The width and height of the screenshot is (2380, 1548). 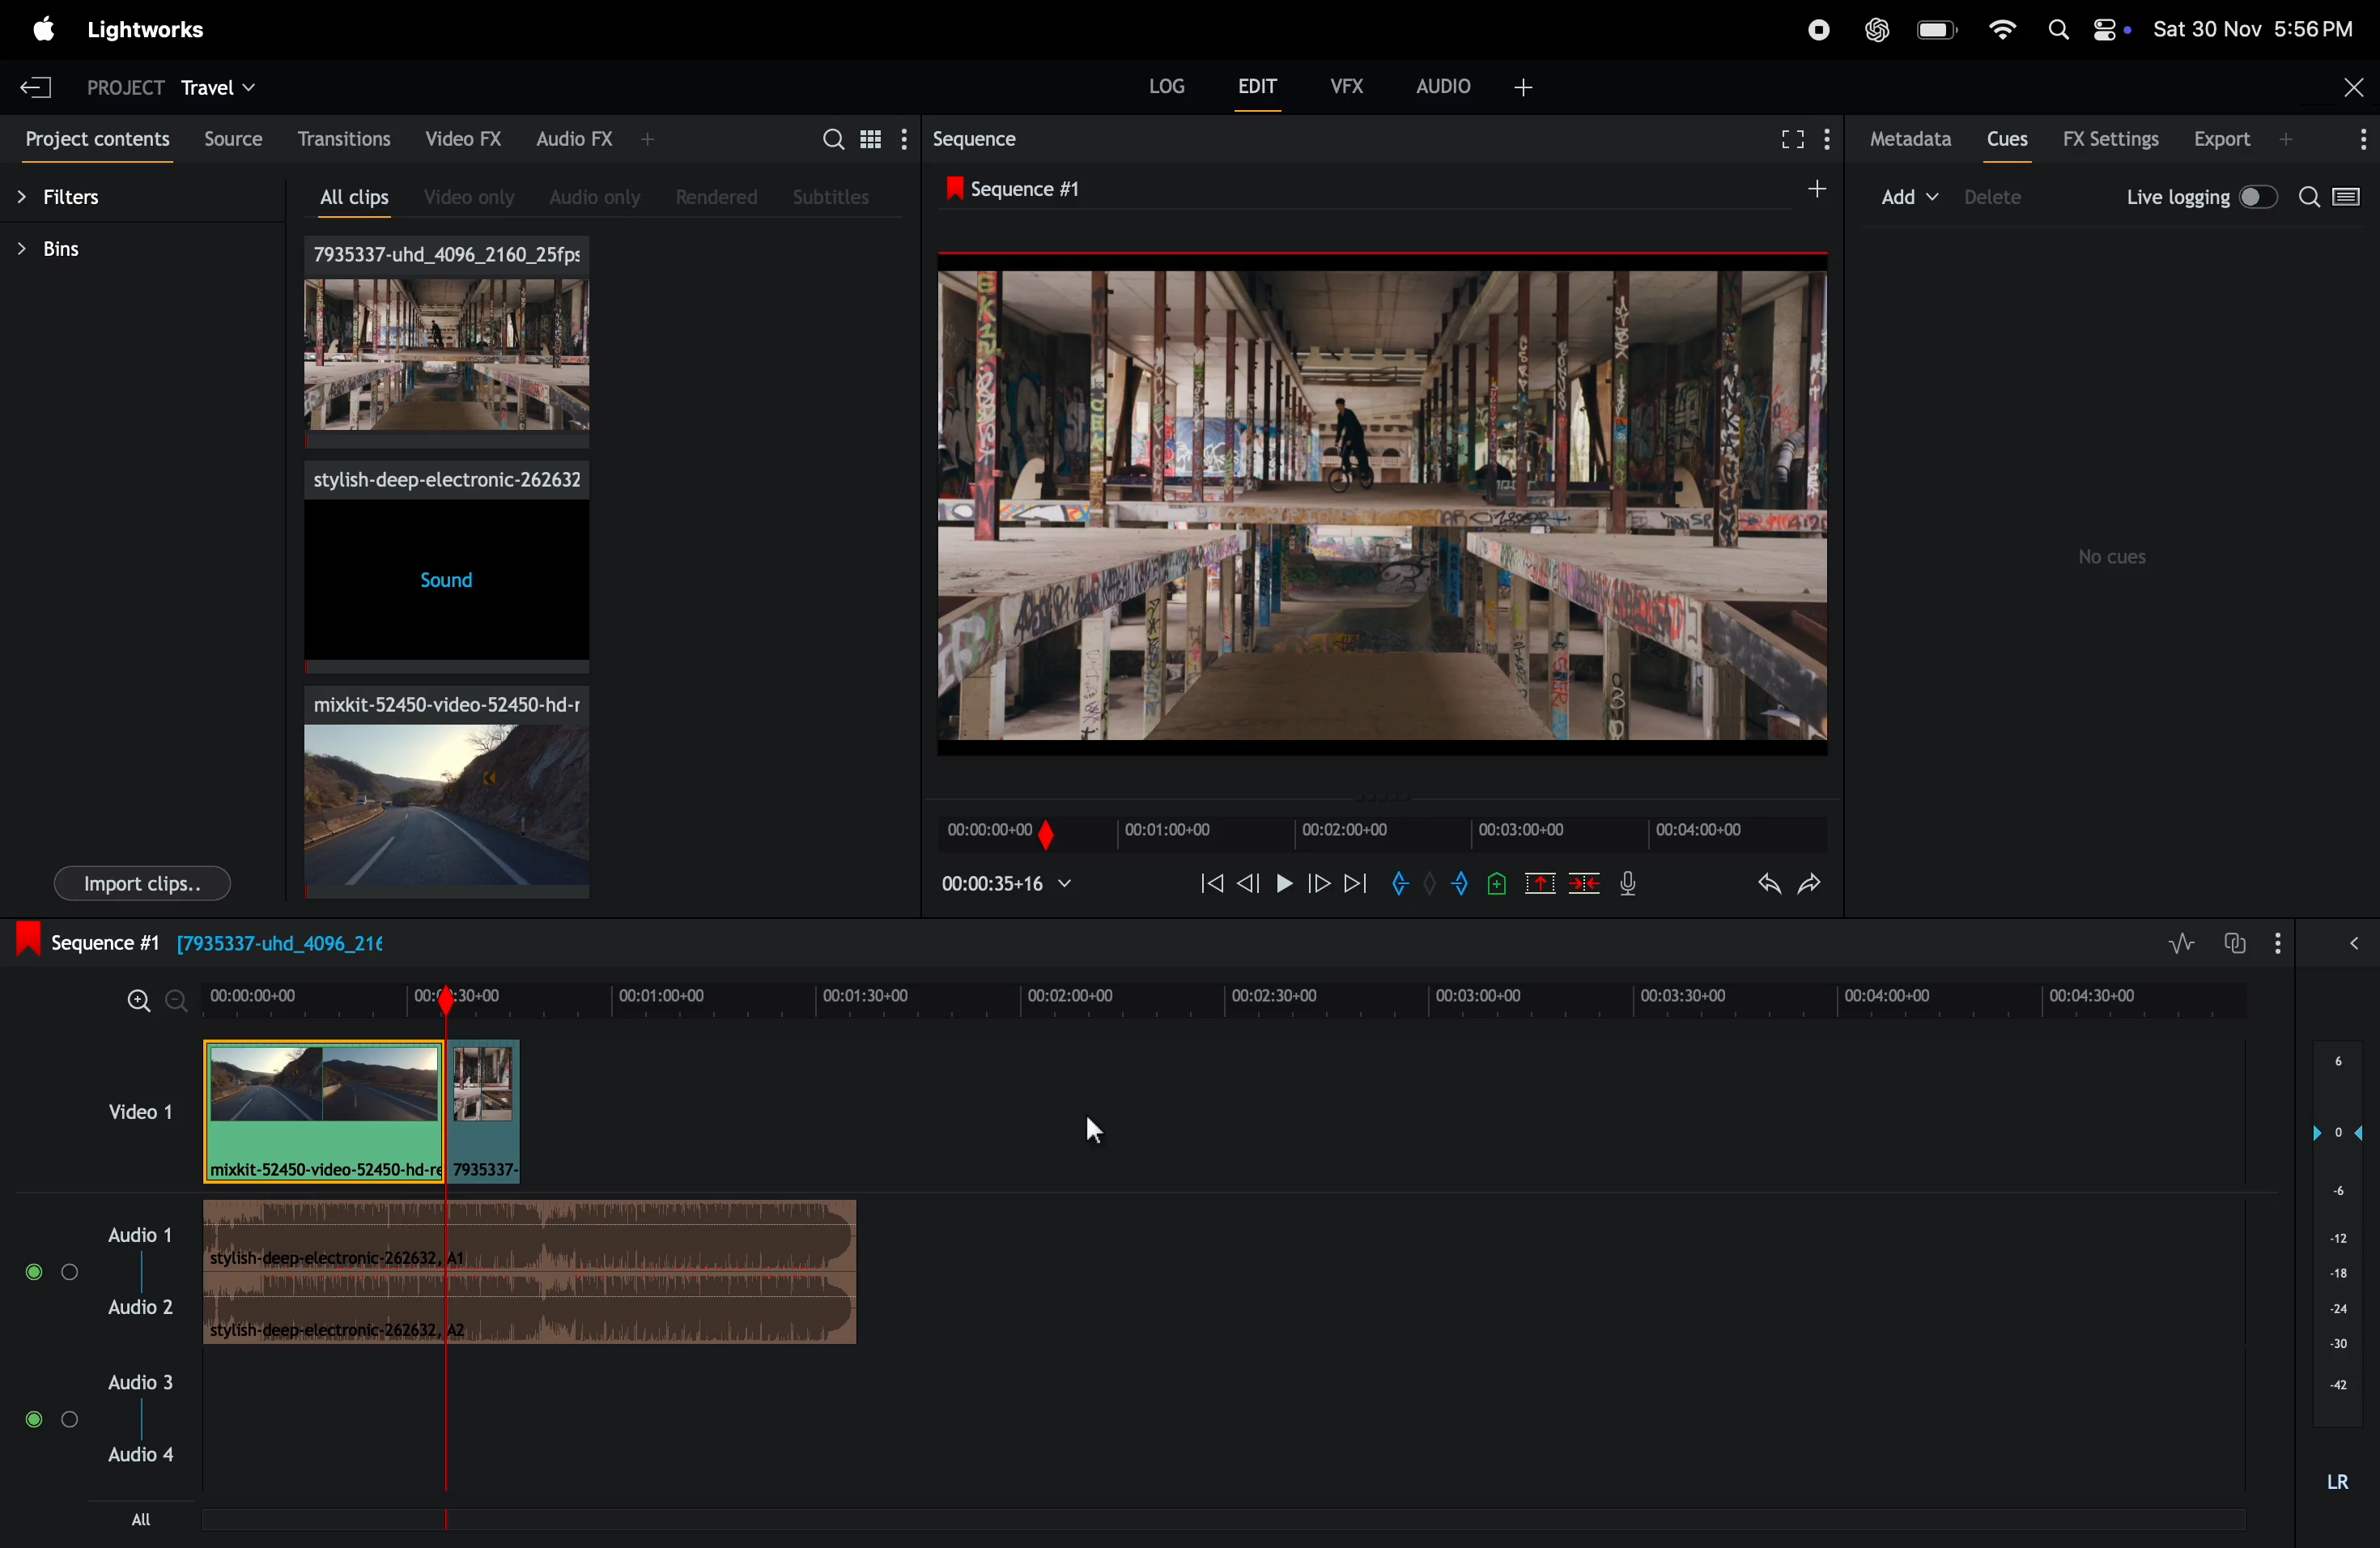 What do you see at coordinates (466, 139) in the screenshot?
I see `video fx` at bounding box center [466, 139].